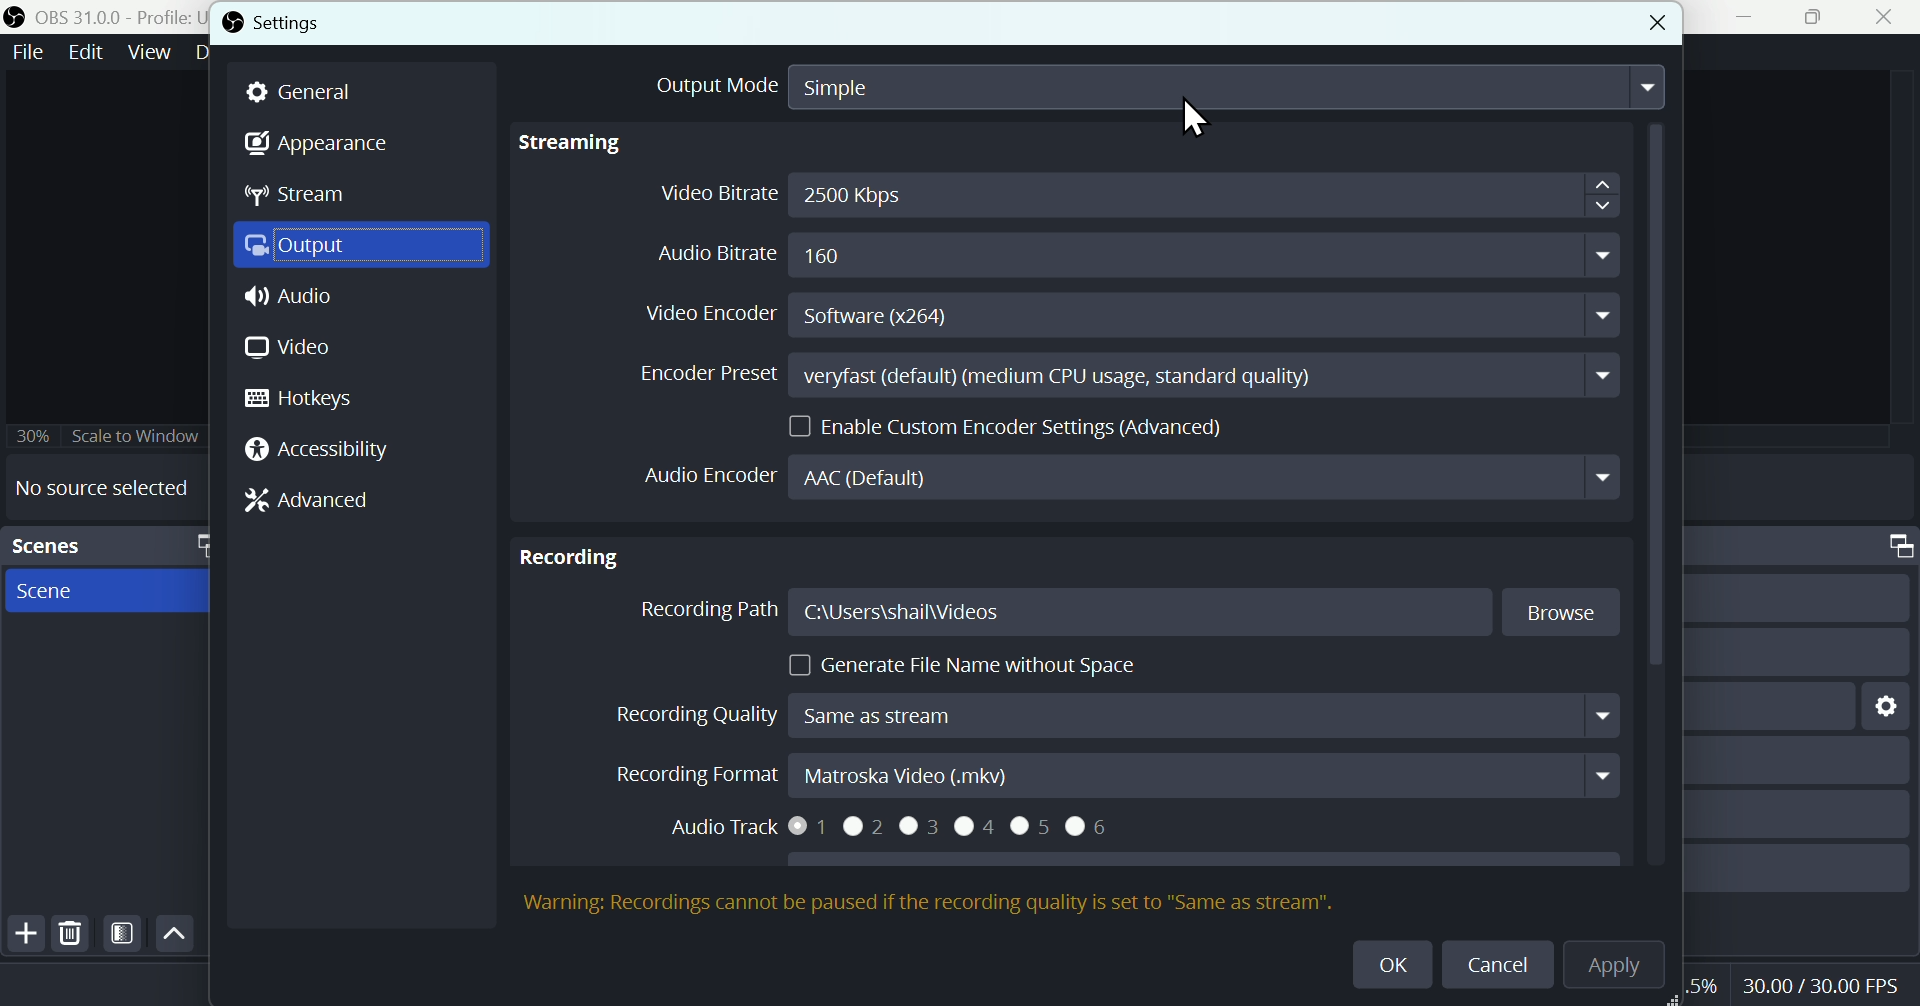 This screenshot has height=1006, width=1920. I want to click on Apply, so click(1625, 967).